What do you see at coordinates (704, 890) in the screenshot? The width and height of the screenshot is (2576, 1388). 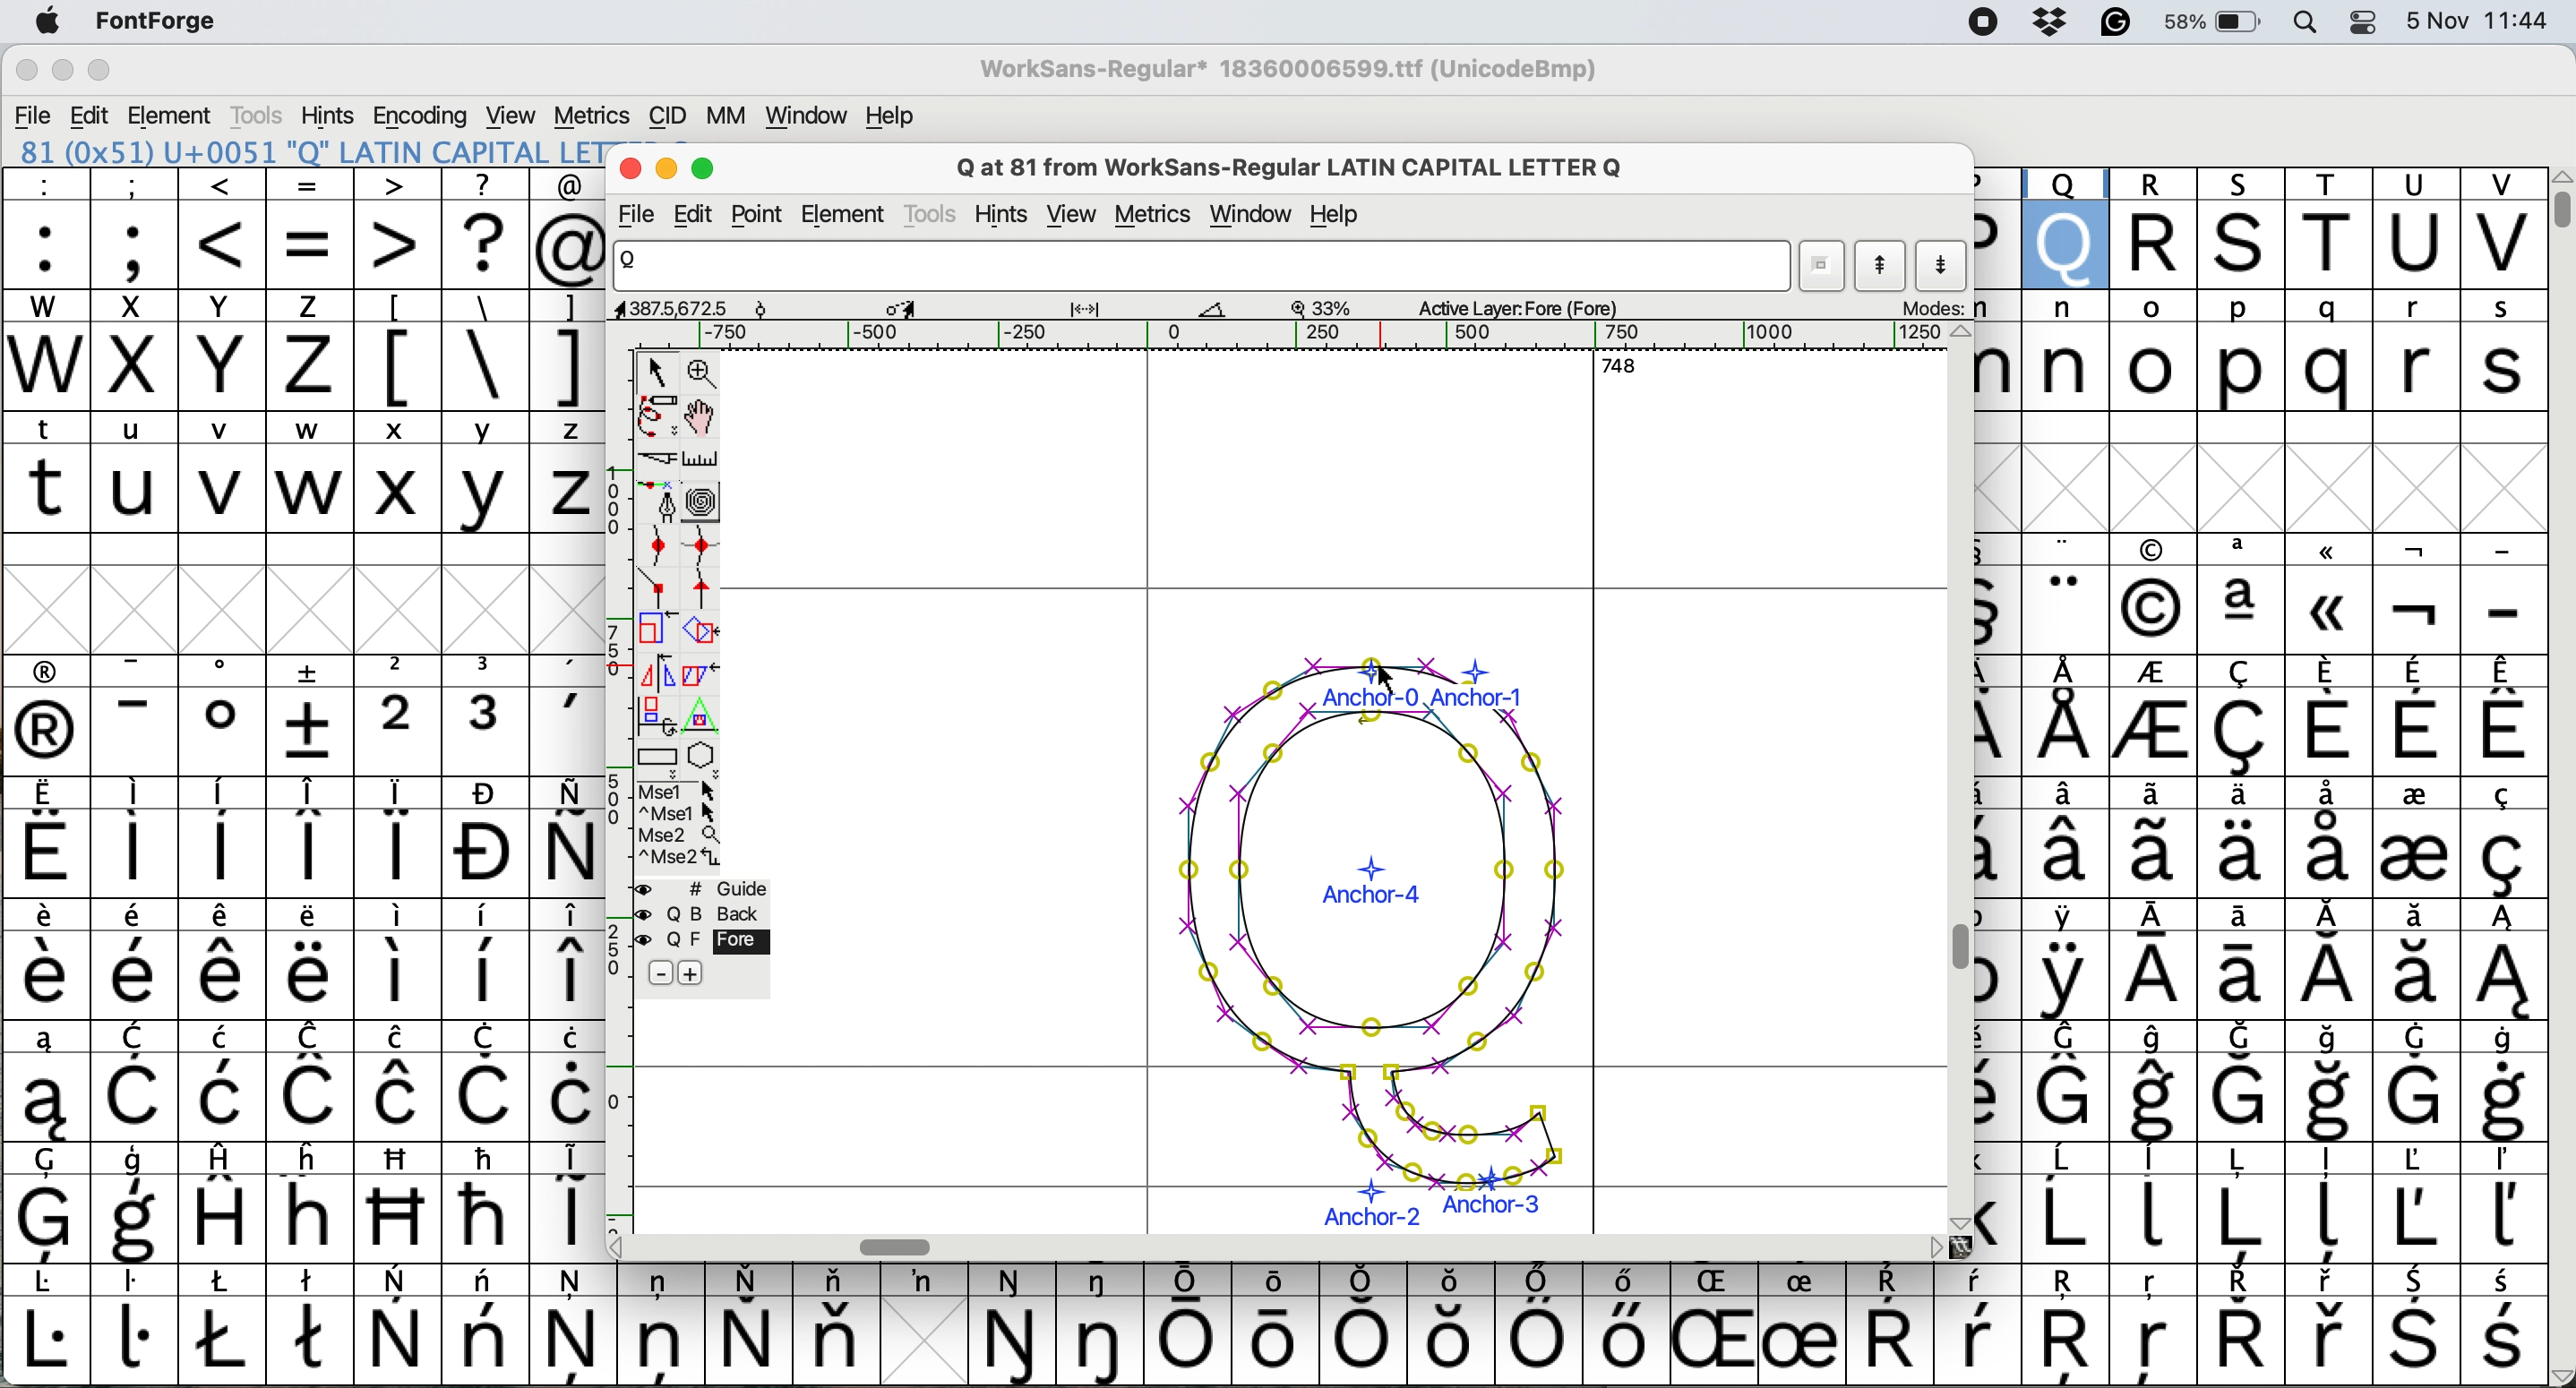 I see `guide` at bounding box center [704, 890].